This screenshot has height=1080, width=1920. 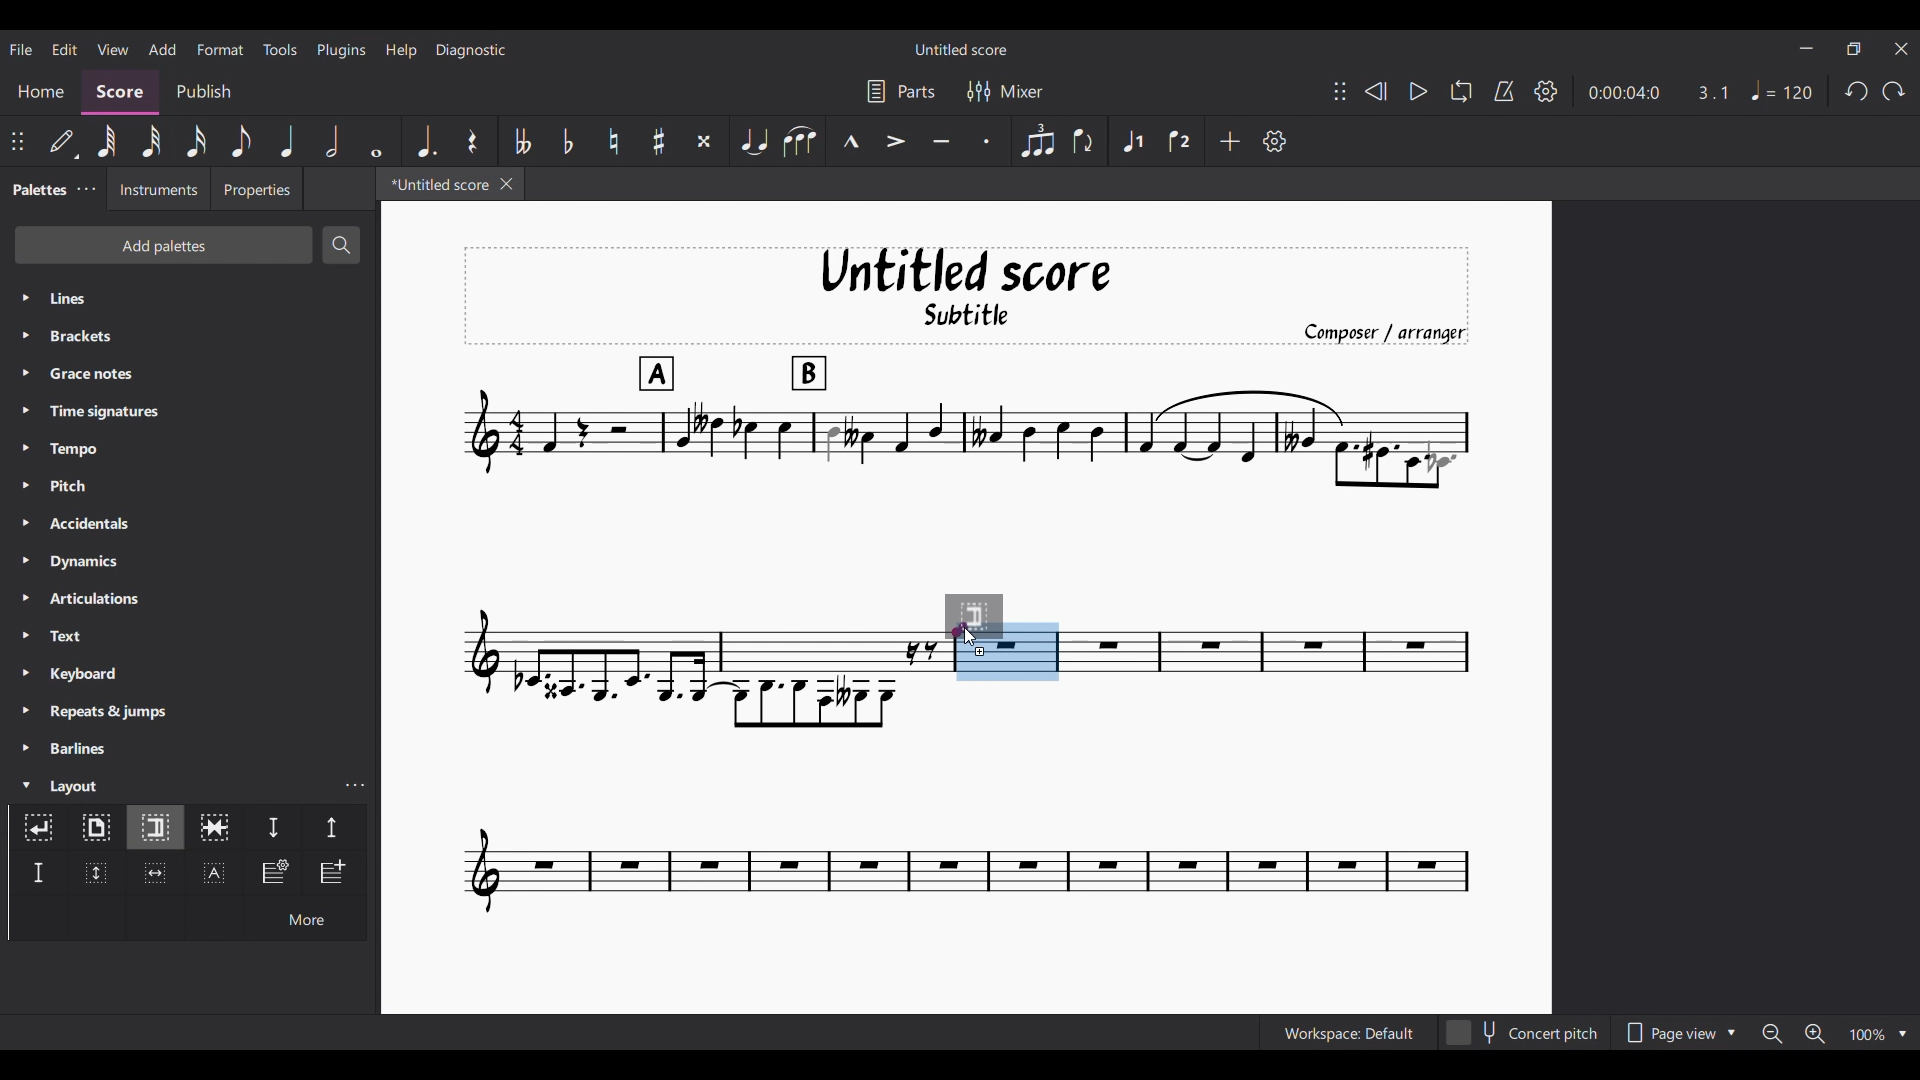 I want to click on Toggle double sharp, so click(x=704, y=141).